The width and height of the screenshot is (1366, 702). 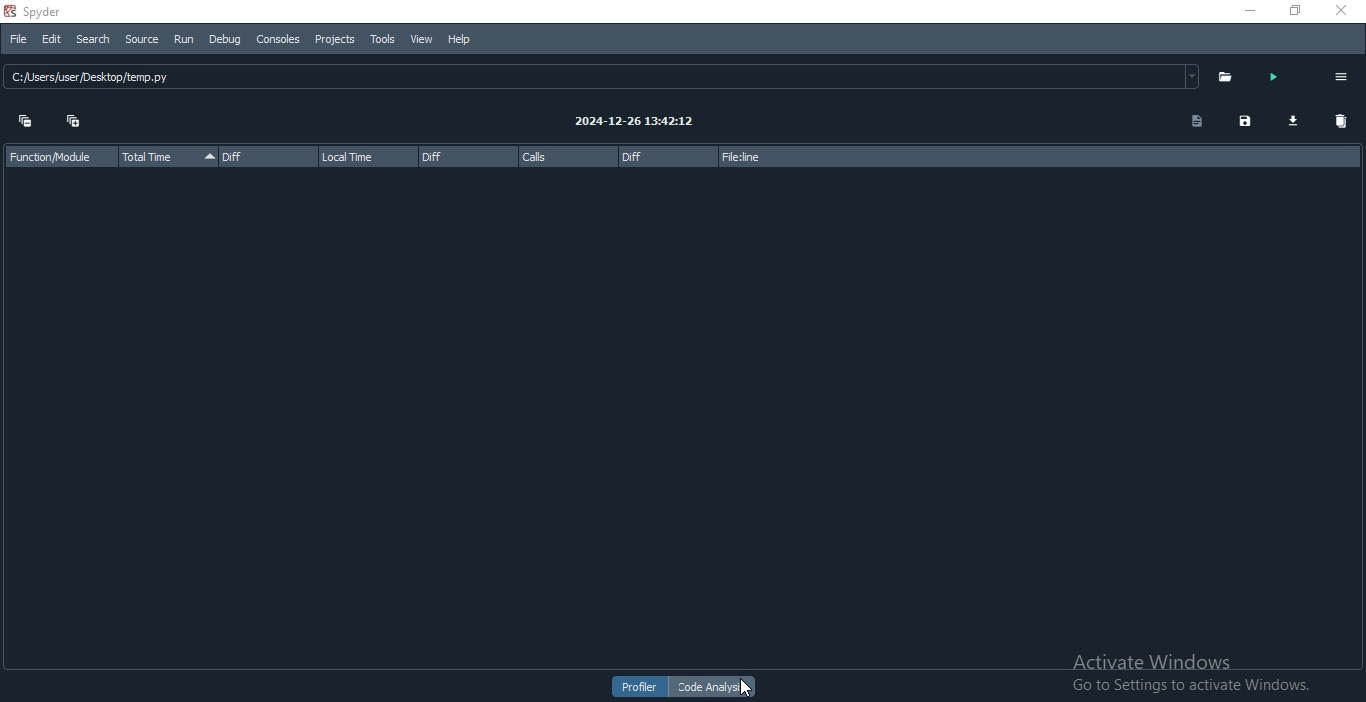 What do you see at coordinates (91, 41) in the screenshot?
I see `Search` at bounding box center [91, 41].